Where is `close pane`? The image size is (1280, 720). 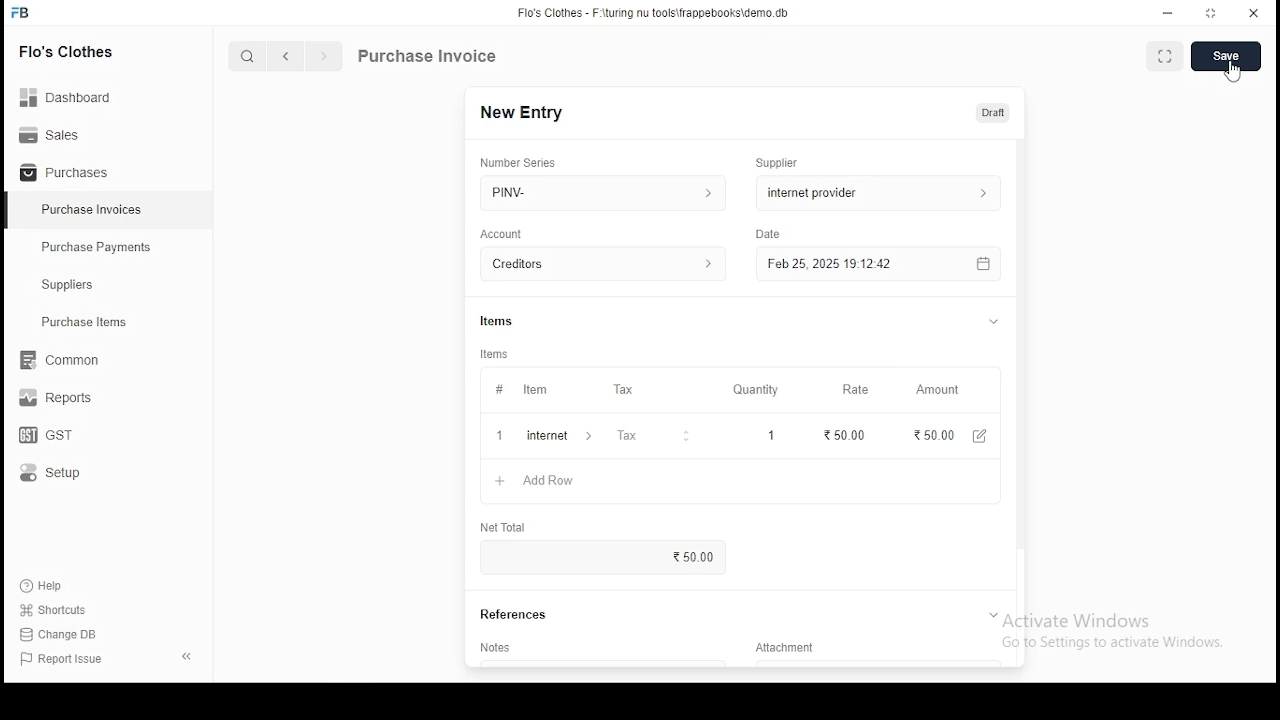
close pane is located at coordinates (185, 655).